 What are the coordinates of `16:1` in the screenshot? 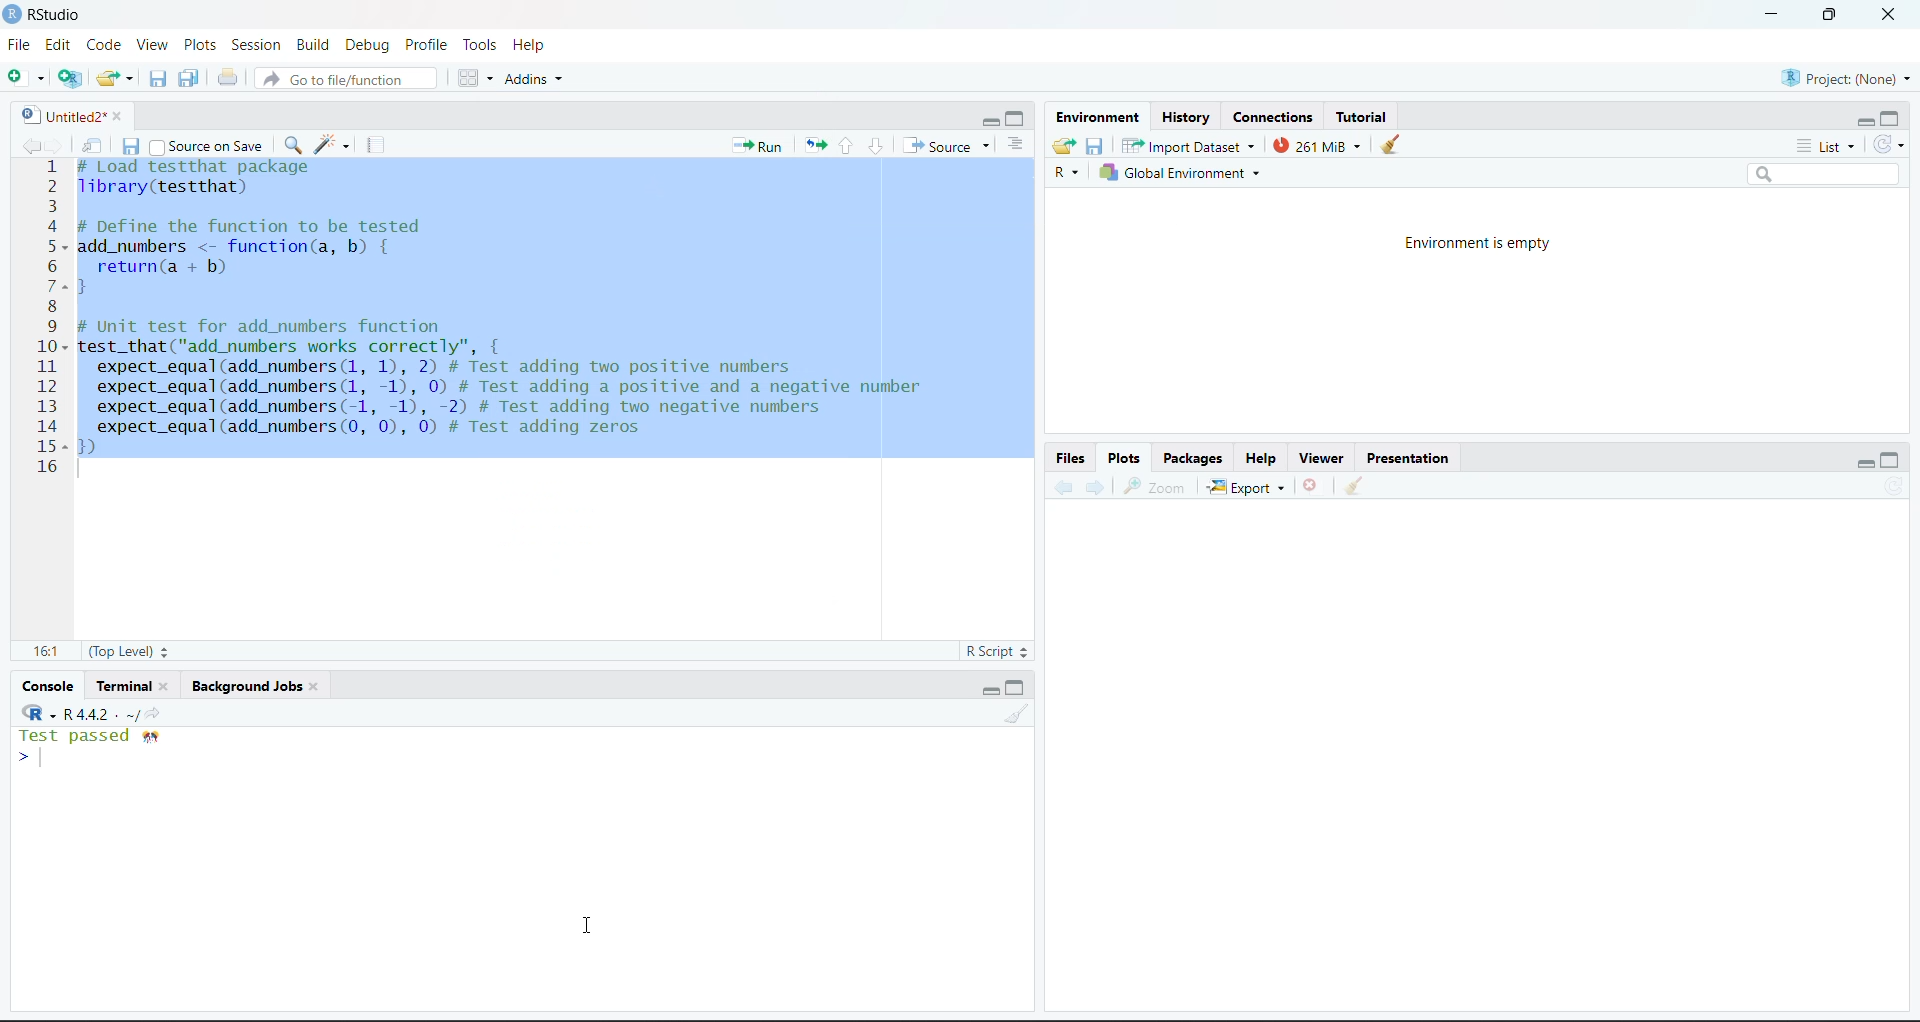 It's located at (44, 650).